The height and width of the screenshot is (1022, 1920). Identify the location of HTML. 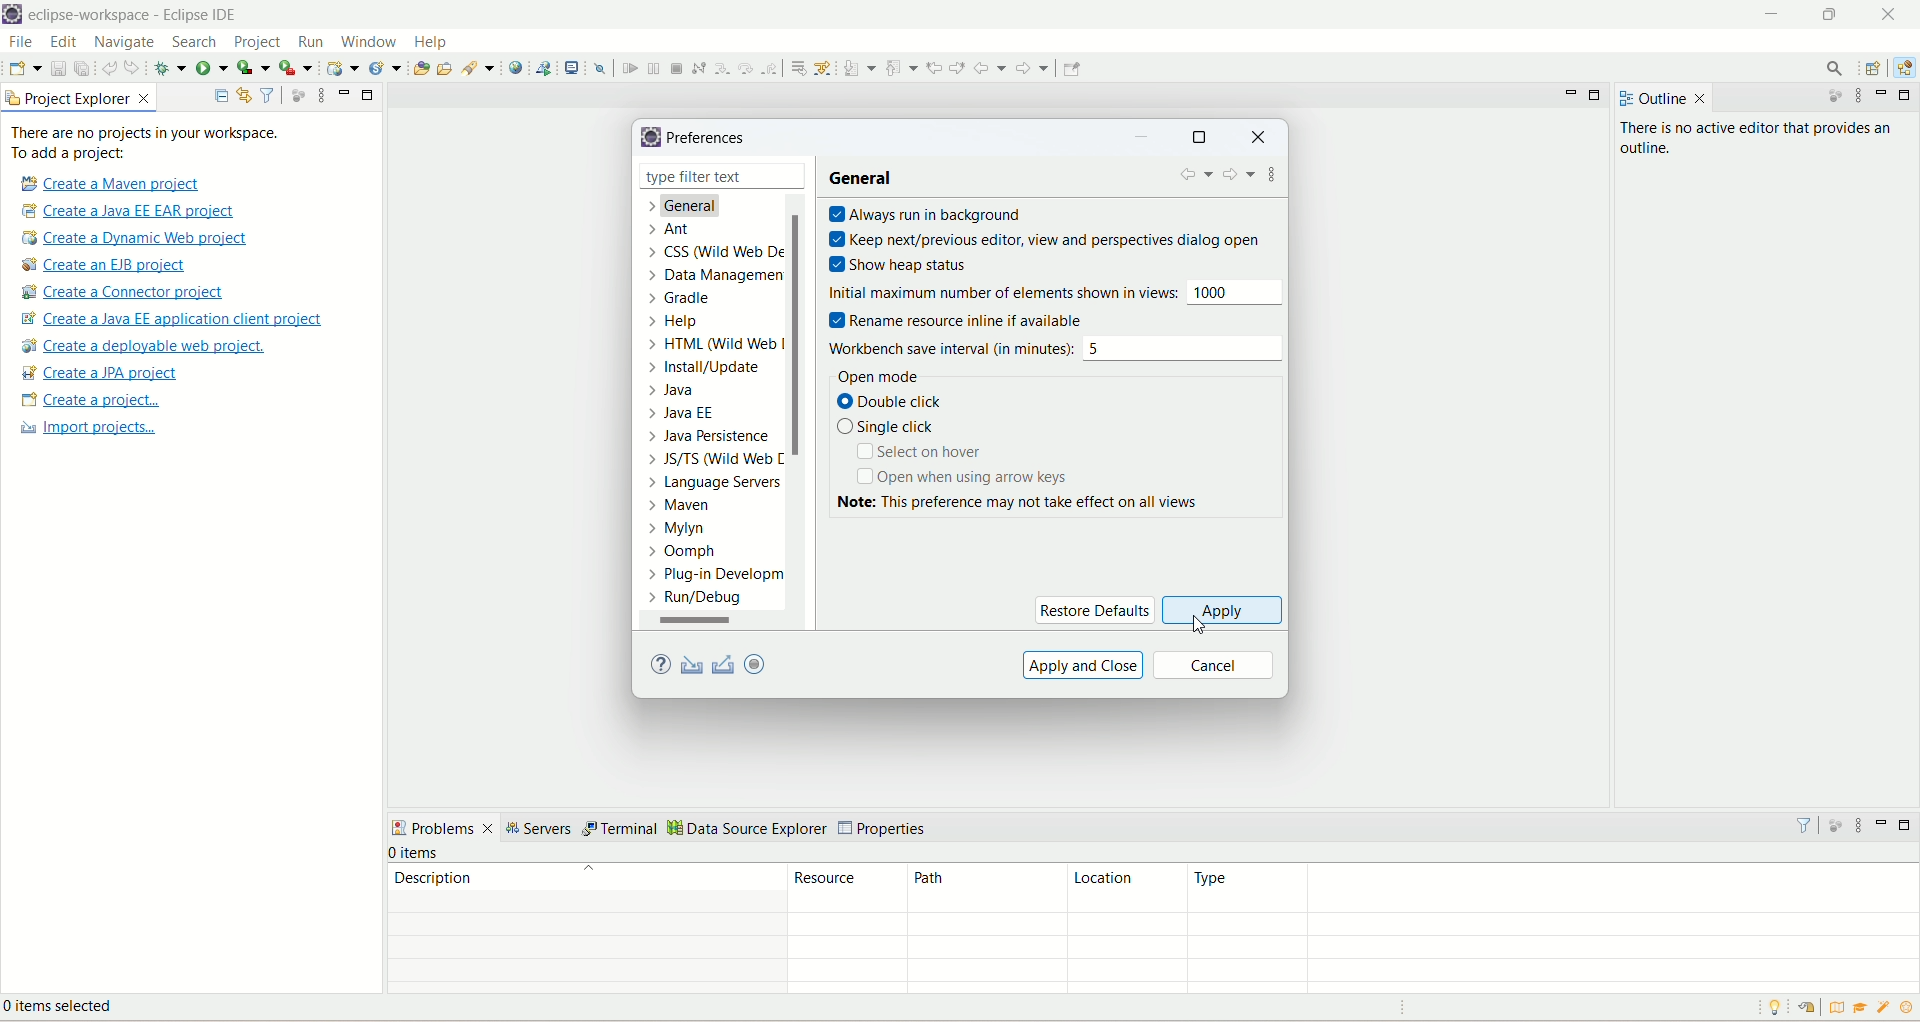
(718, 347).